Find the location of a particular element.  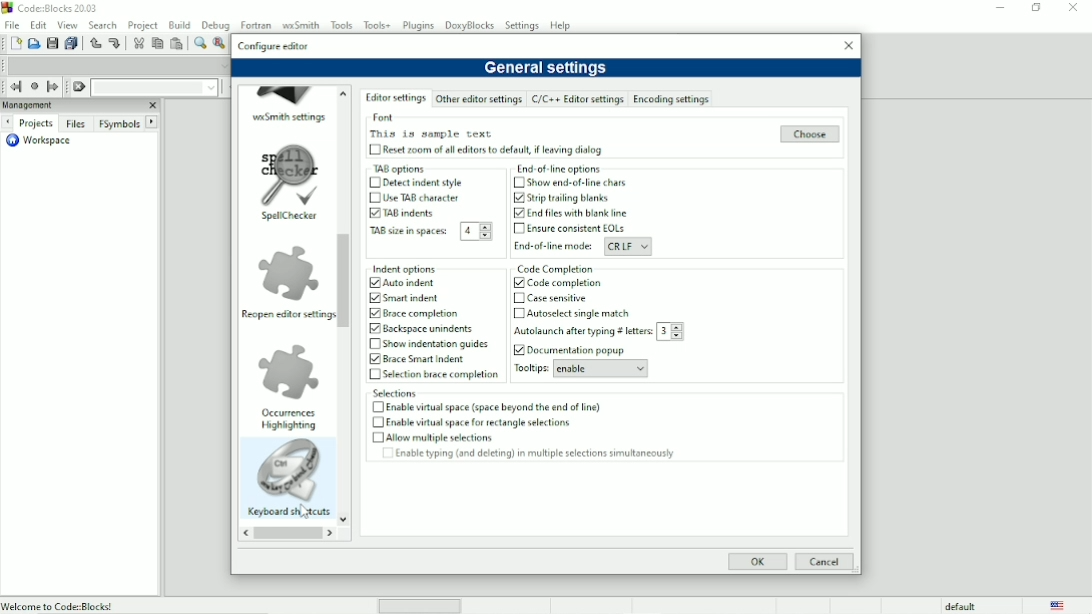

Other editor settings is located at coordinates (479, 101).